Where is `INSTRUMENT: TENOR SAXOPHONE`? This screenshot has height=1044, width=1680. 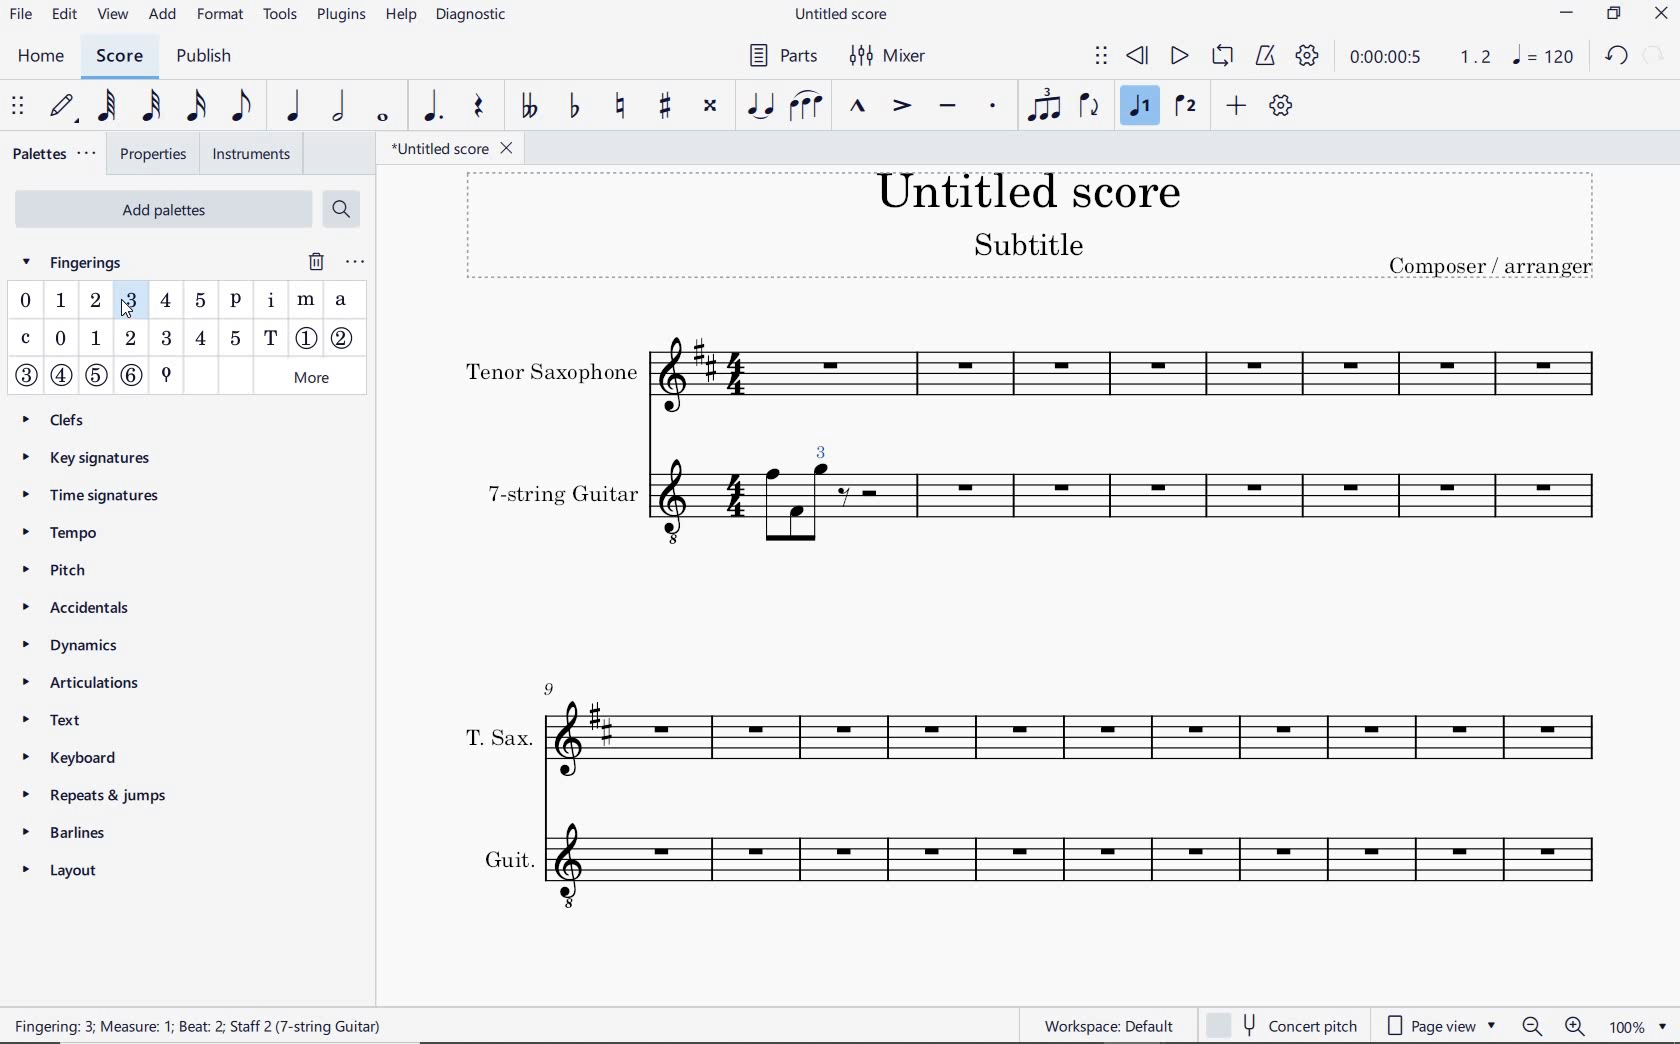 INSTRUMENT: TENOR SAXOPHONE is located at coordinates (1034, 374).